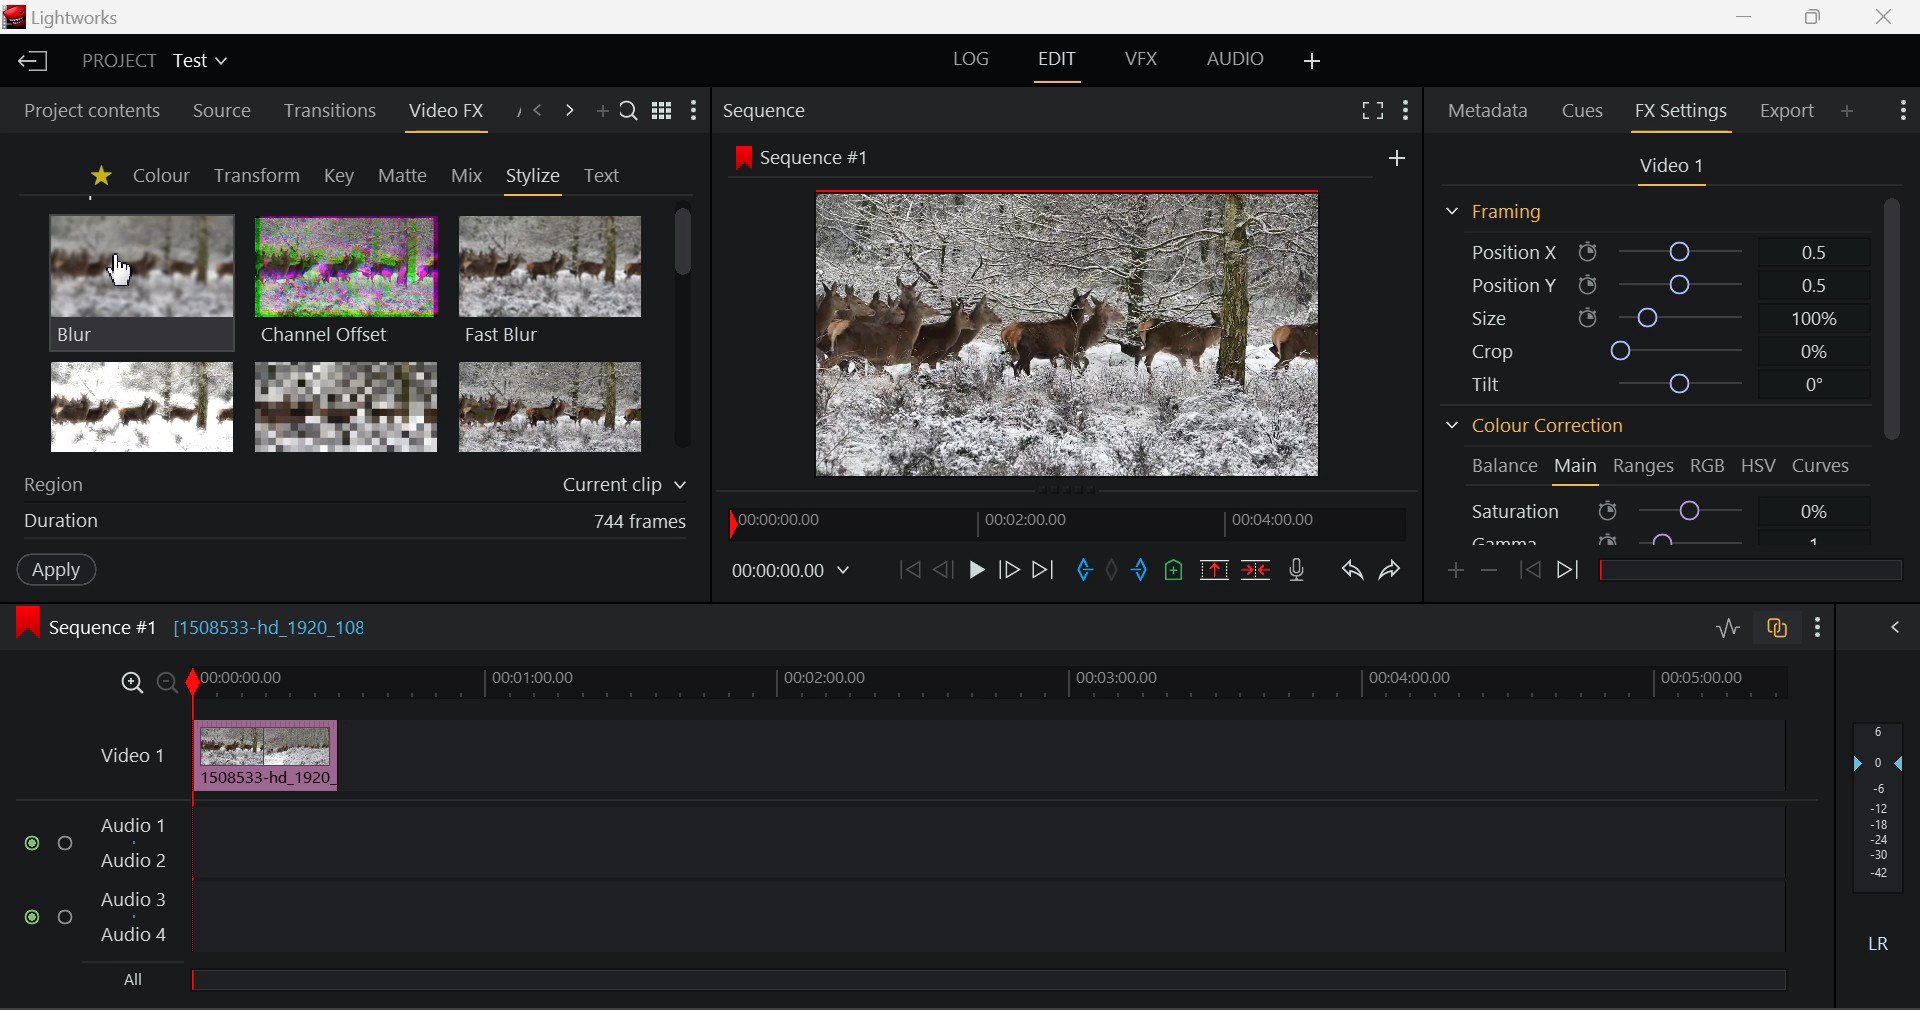  What do you see at coordinates (943, 570) in the screenshot?
I see `Go Back` at bounding box center [943, 570].